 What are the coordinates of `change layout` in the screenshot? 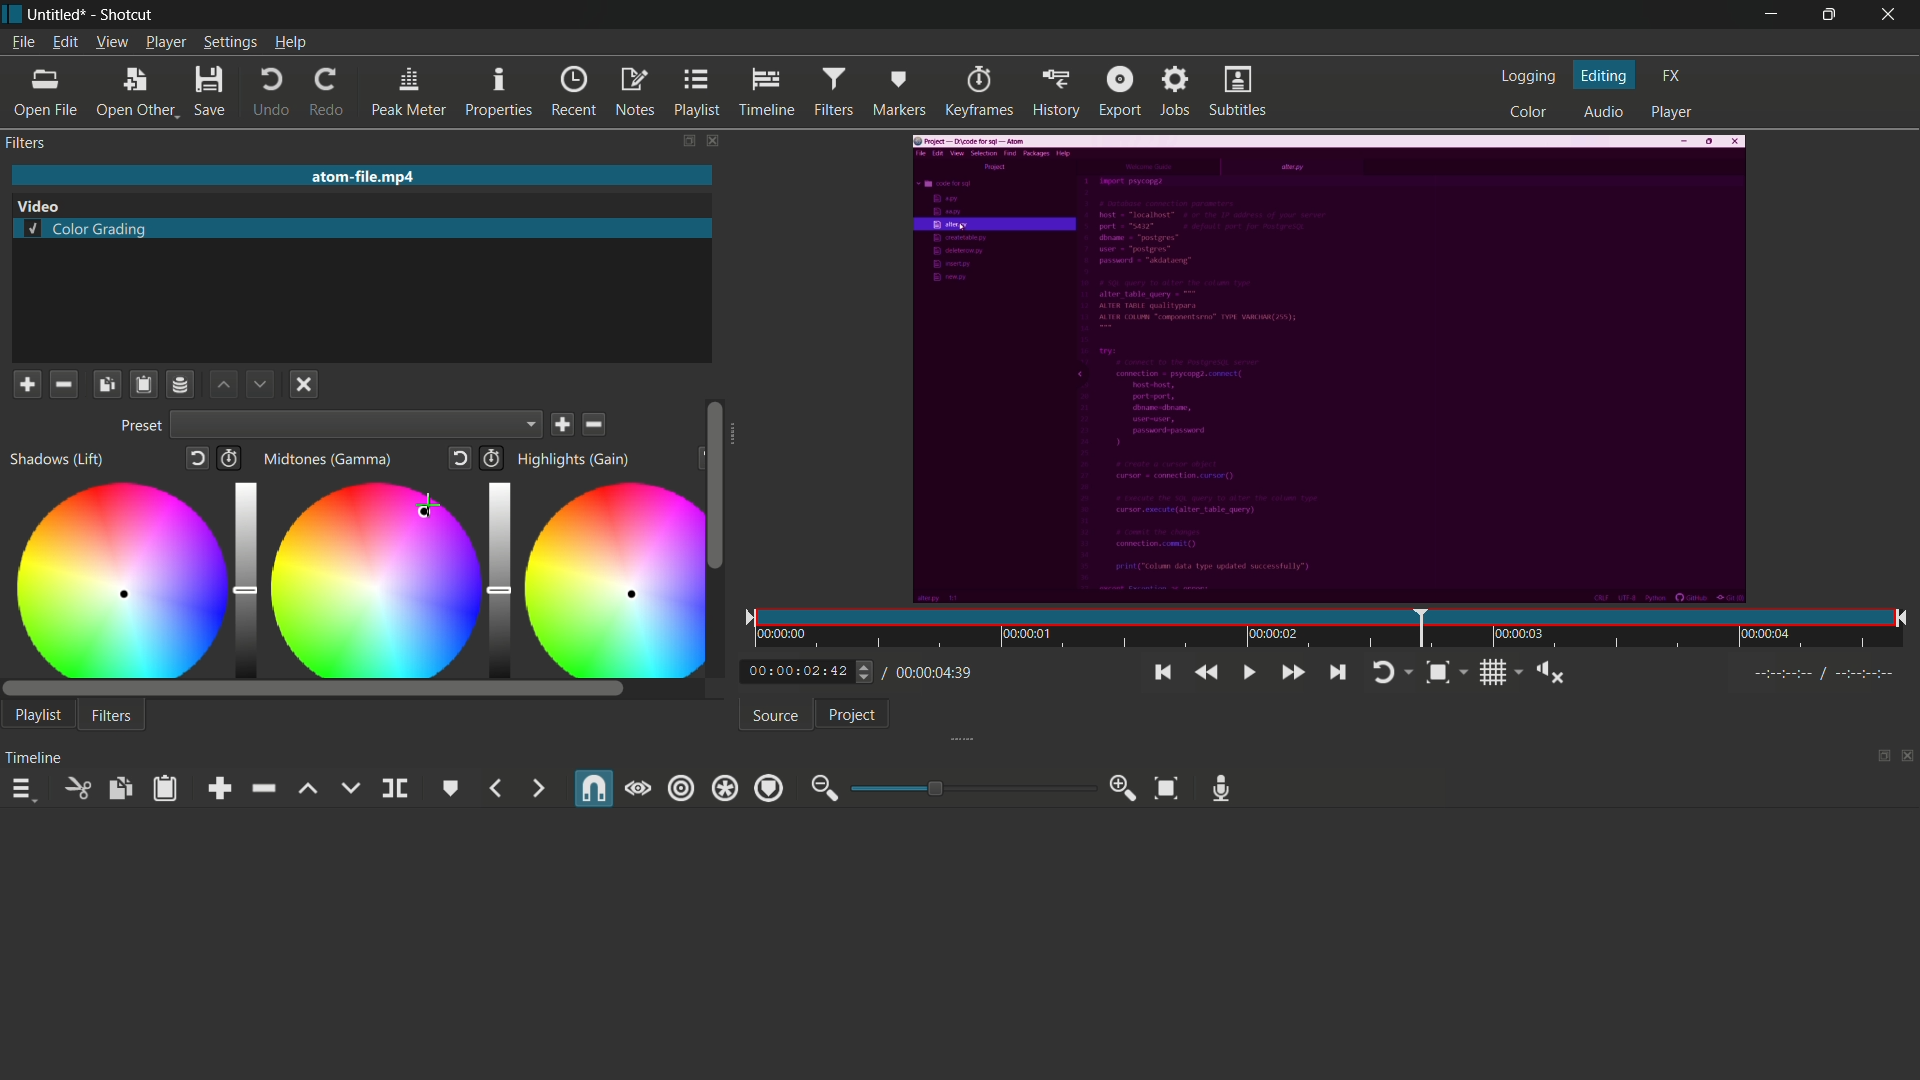 It's located at (1877, 757).